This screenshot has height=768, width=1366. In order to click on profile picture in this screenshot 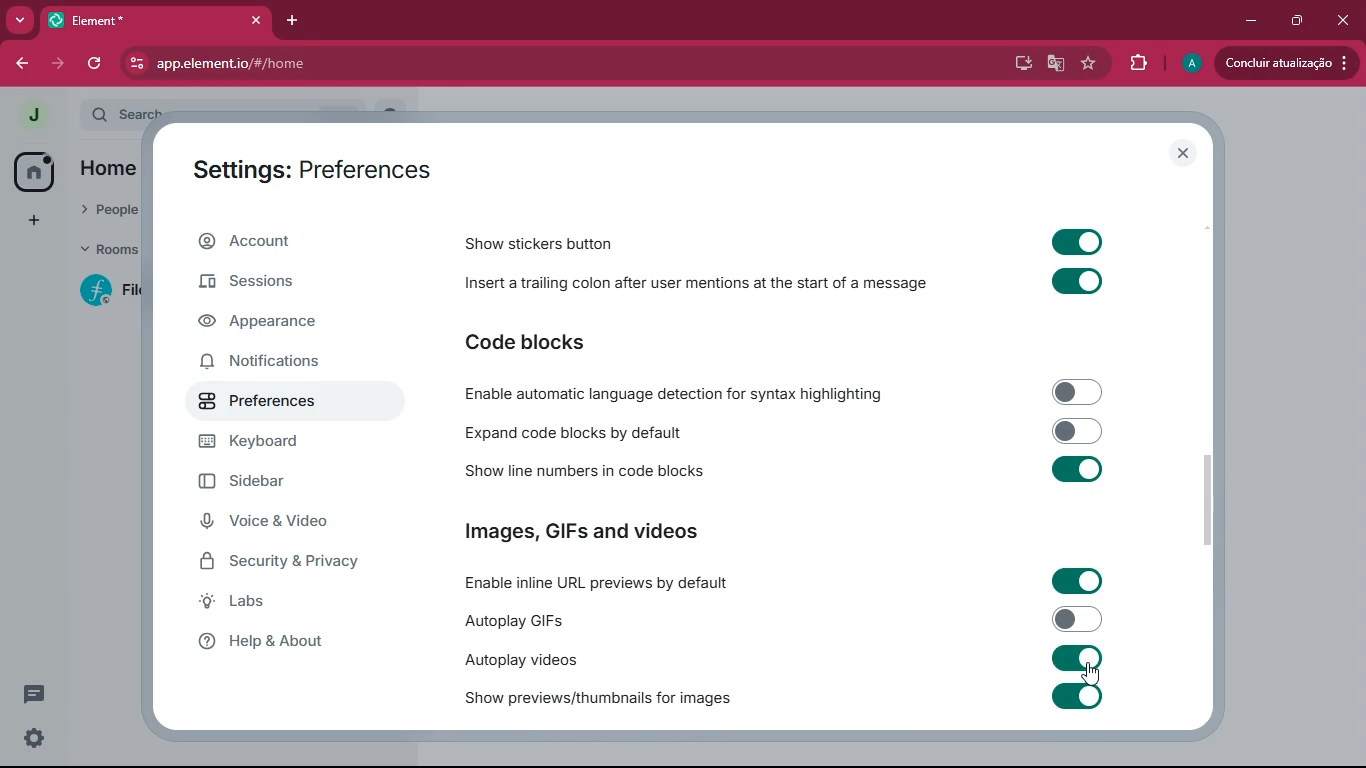, I will do `click(34, 114)`.